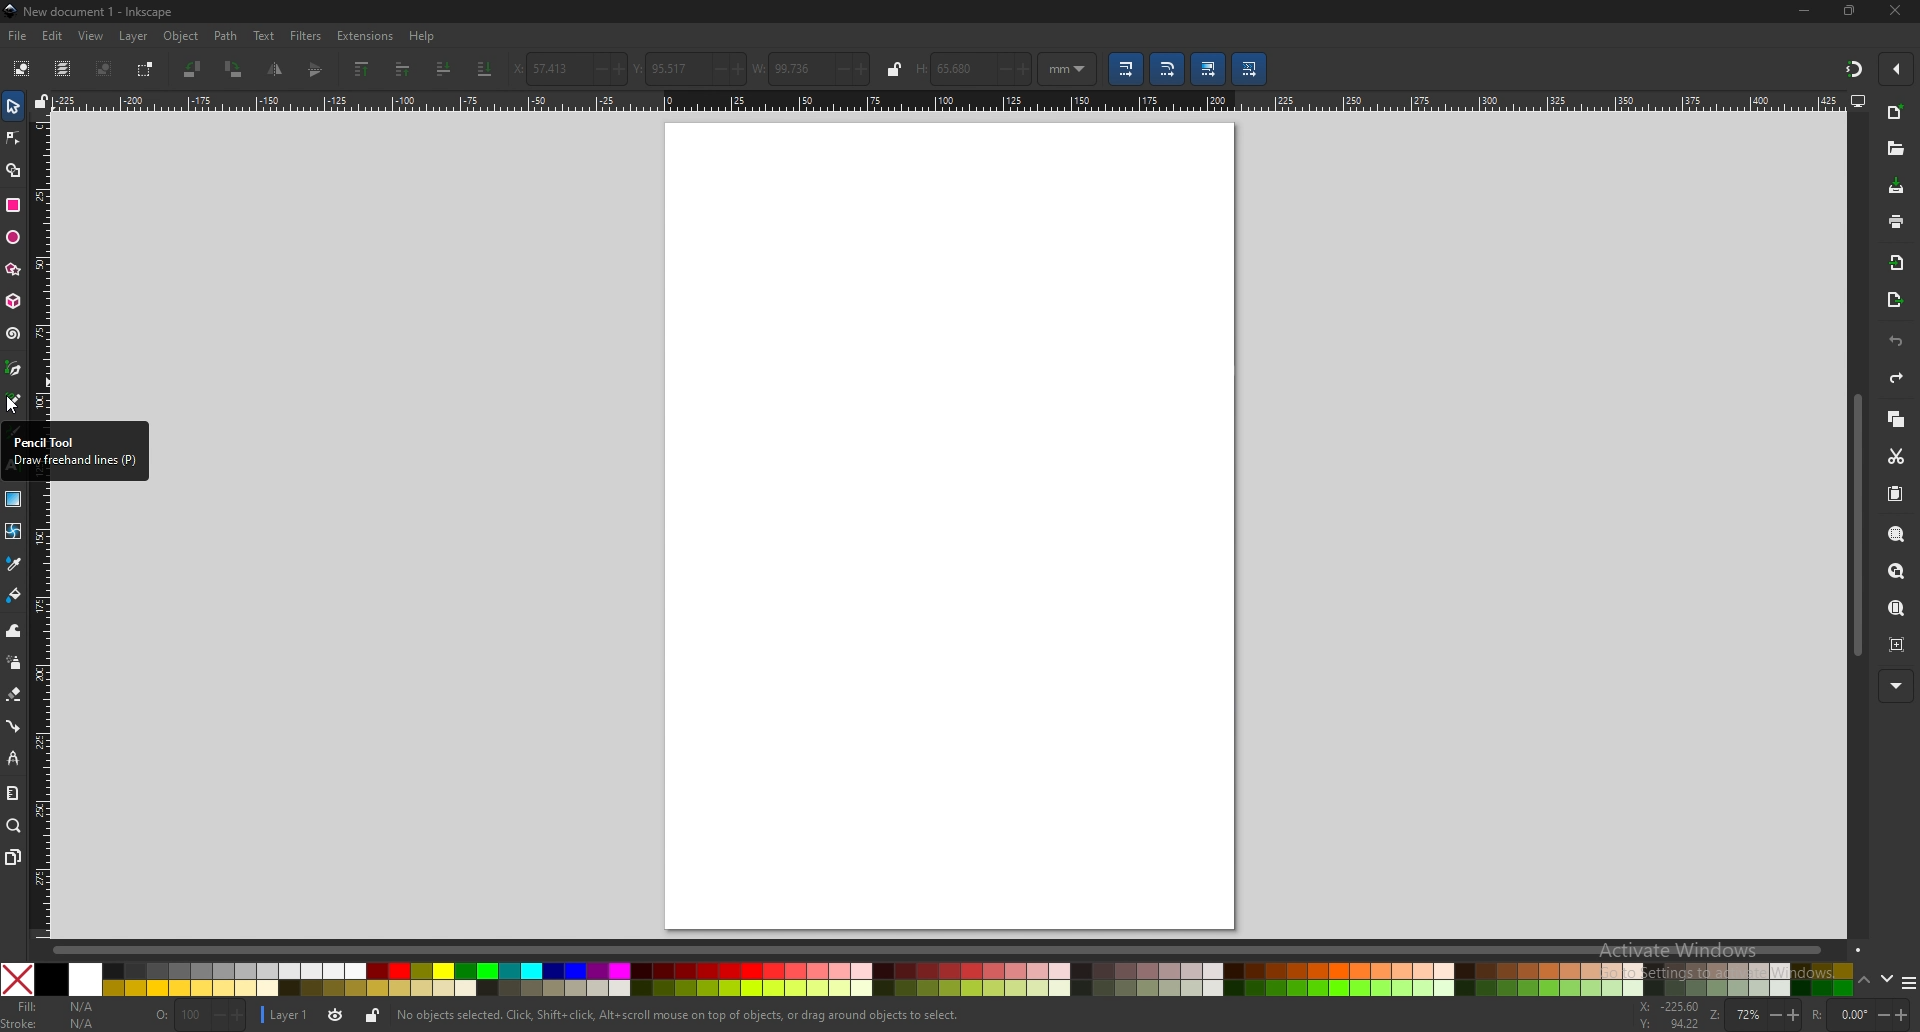 Image resolution: width=1920 pixels, height=1032 pixels. Describe the element at coordinates (1896, 686) in the screenshot. I see `more` at that location.